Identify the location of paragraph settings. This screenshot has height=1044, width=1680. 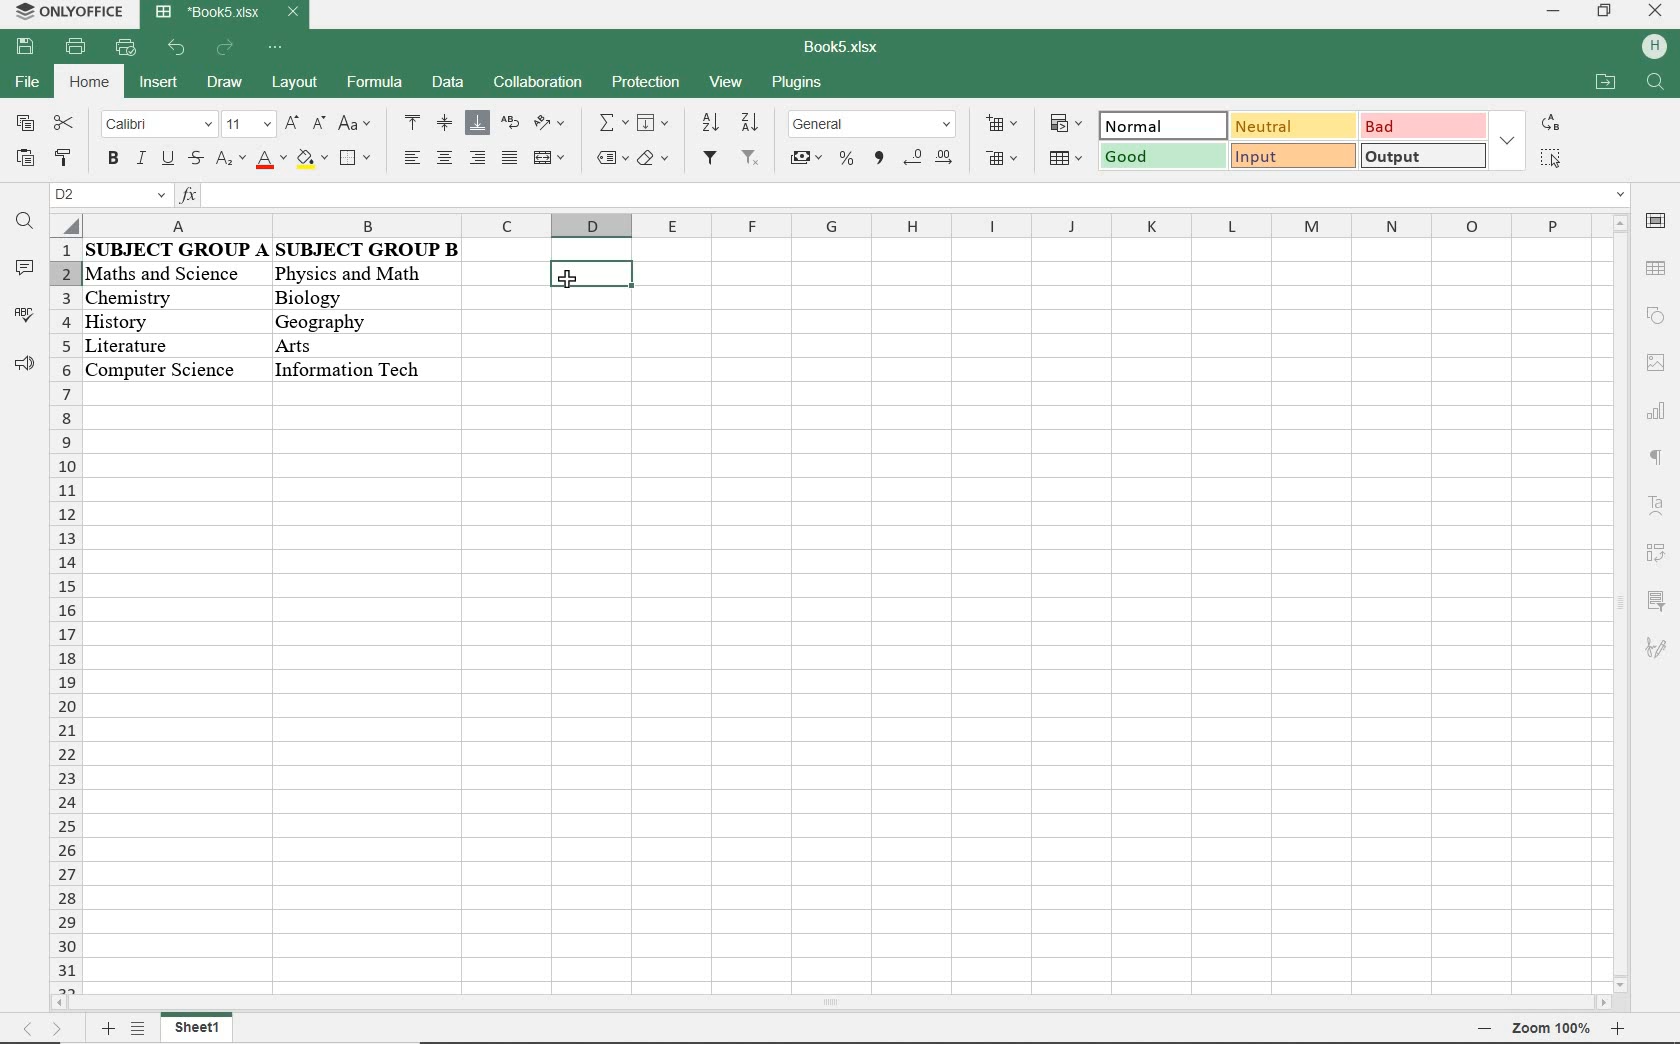
(1656, 457).